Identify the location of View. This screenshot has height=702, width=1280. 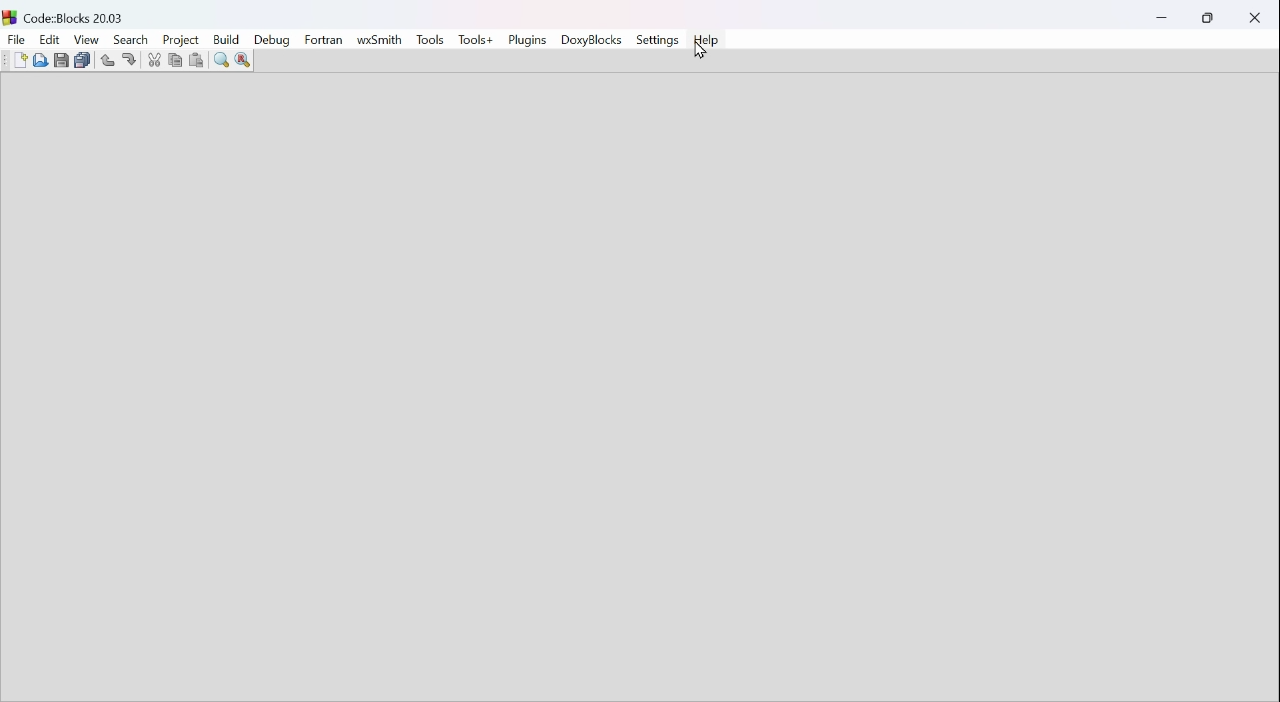
(88, 42).